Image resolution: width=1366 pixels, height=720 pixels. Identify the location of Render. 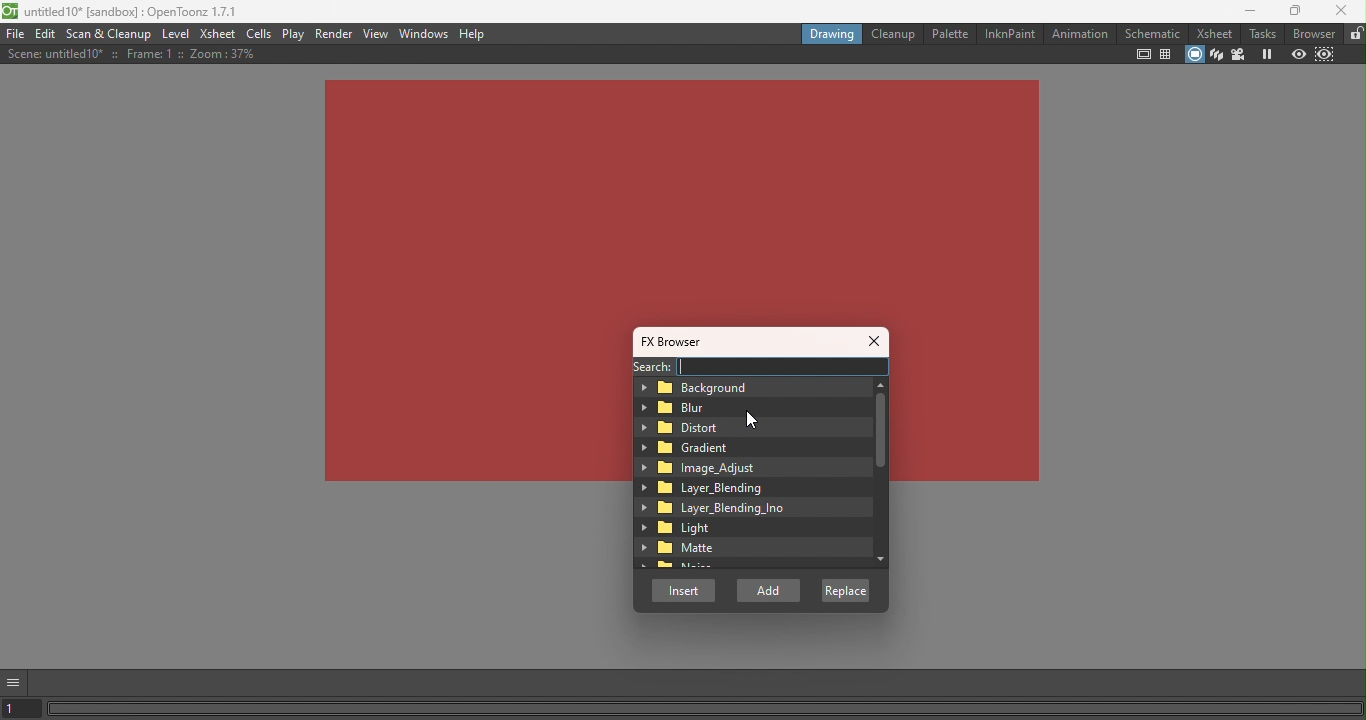
(336, 32).